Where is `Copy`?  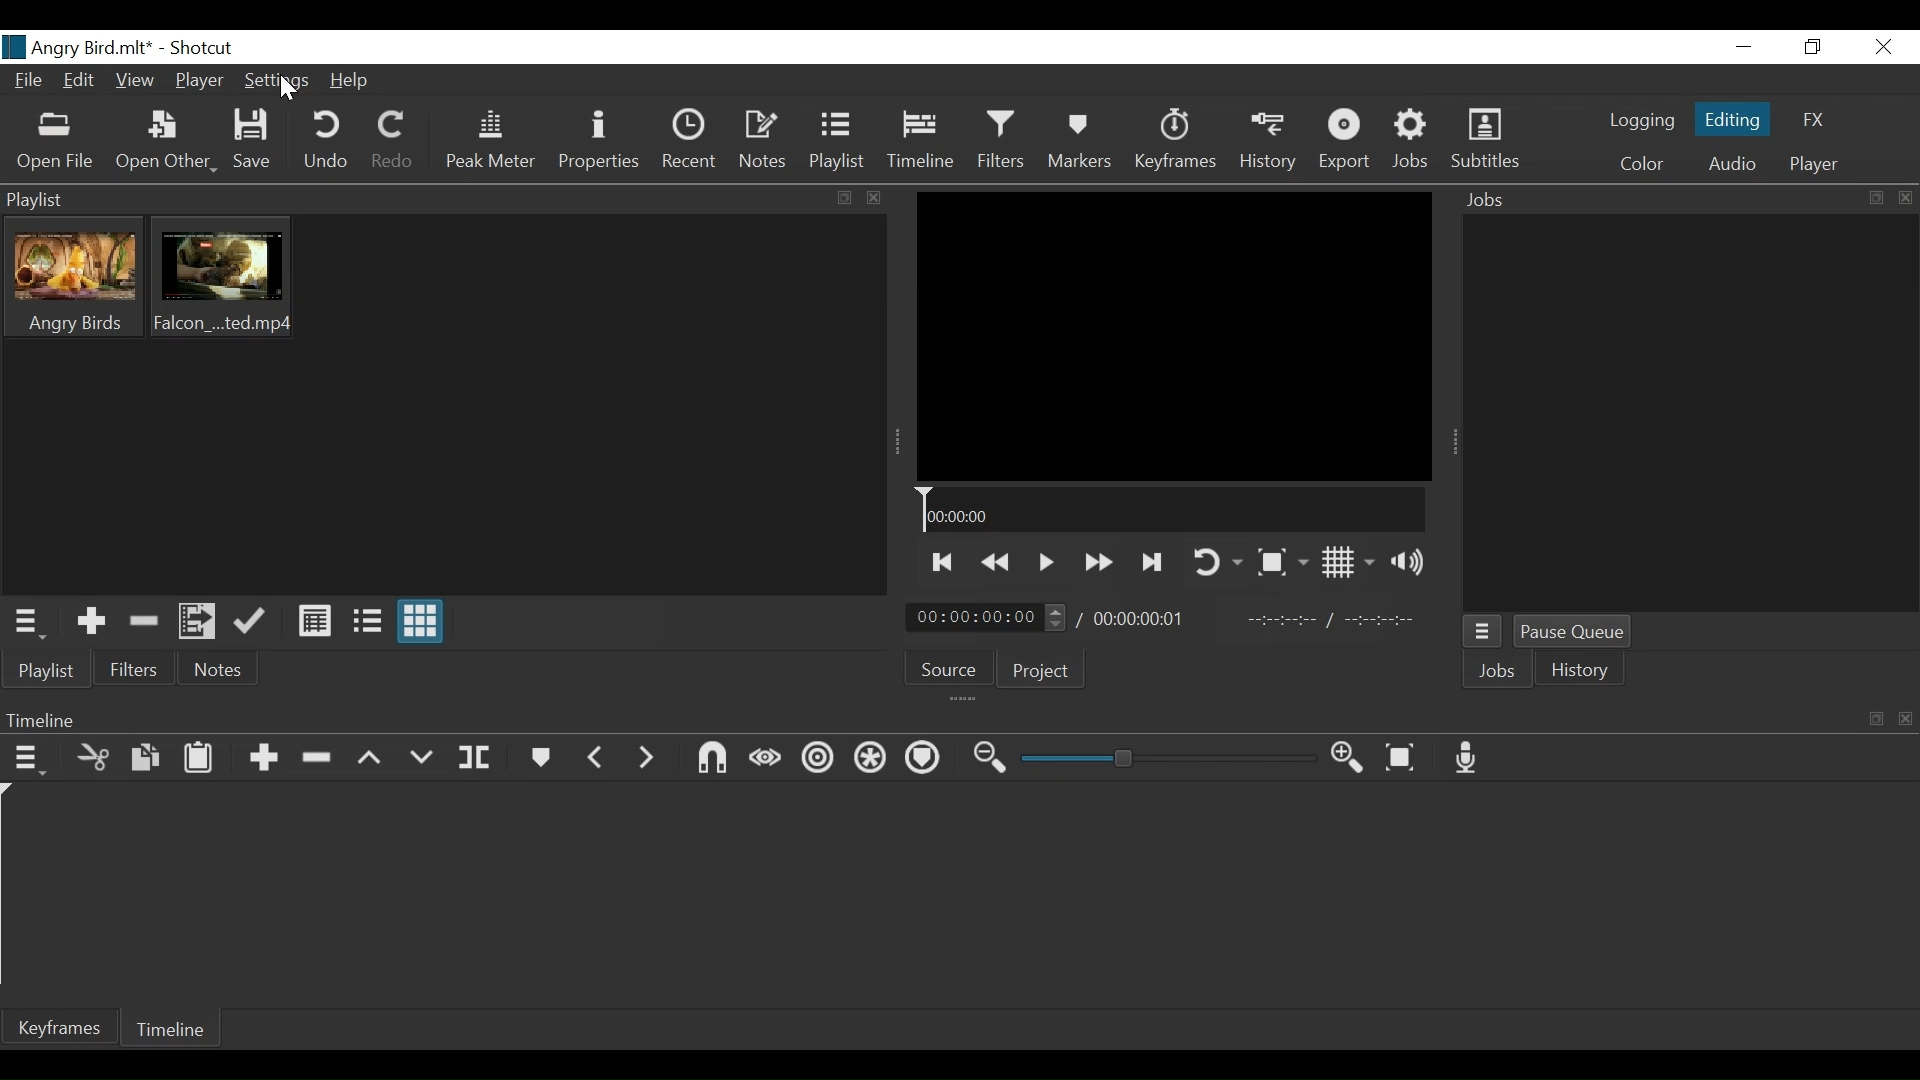 Copy is located at coordinates (143, 757).